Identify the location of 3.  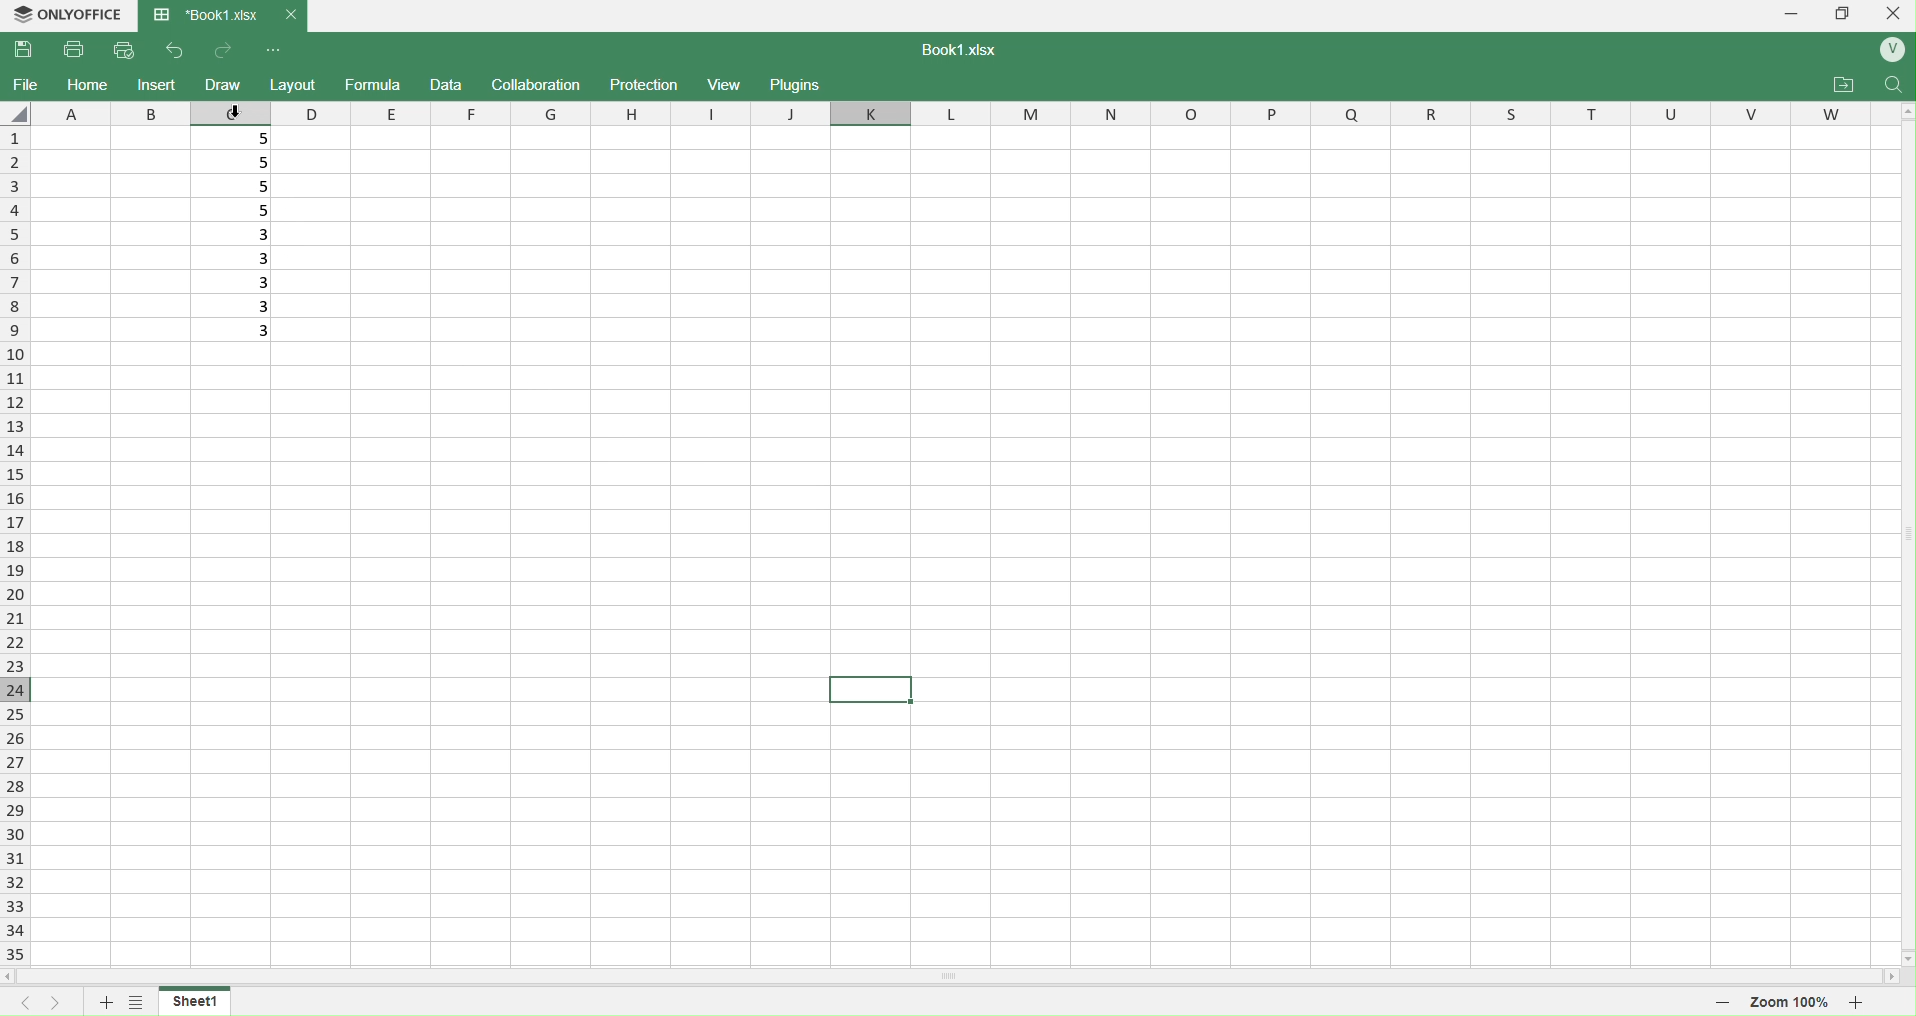
(242, 304).